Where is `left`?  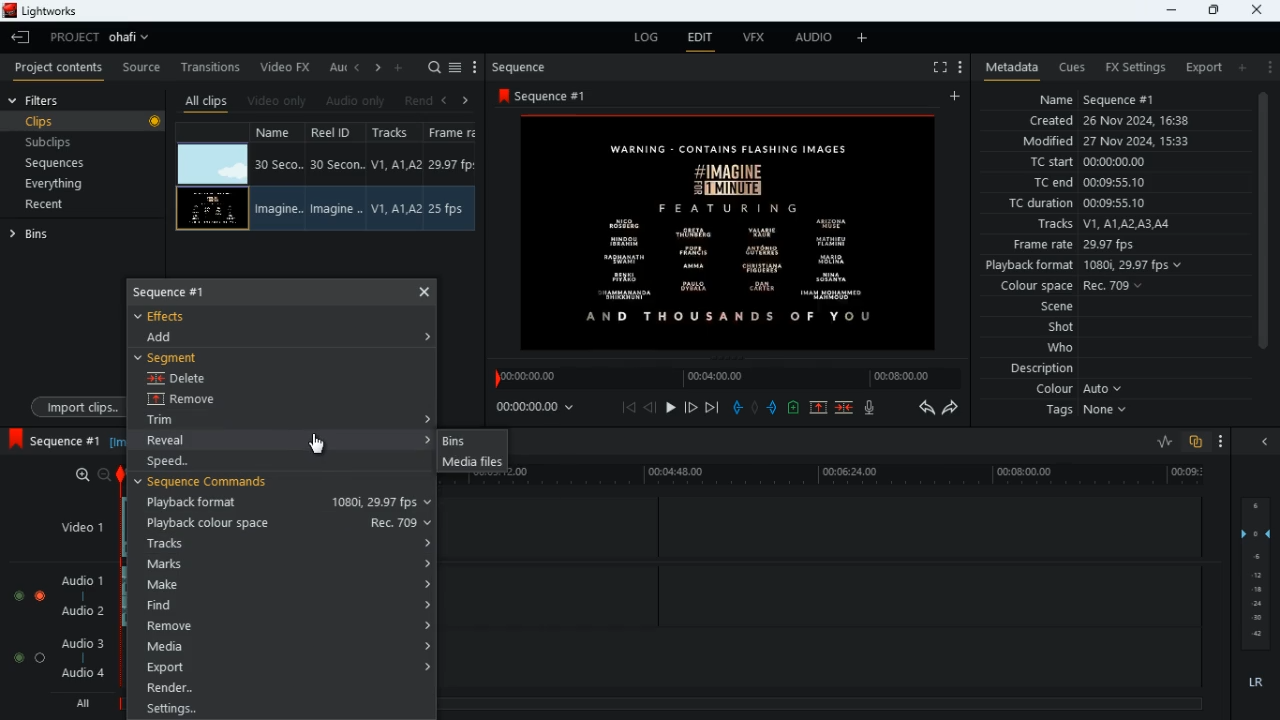 left is located at coordinates (360, 69).